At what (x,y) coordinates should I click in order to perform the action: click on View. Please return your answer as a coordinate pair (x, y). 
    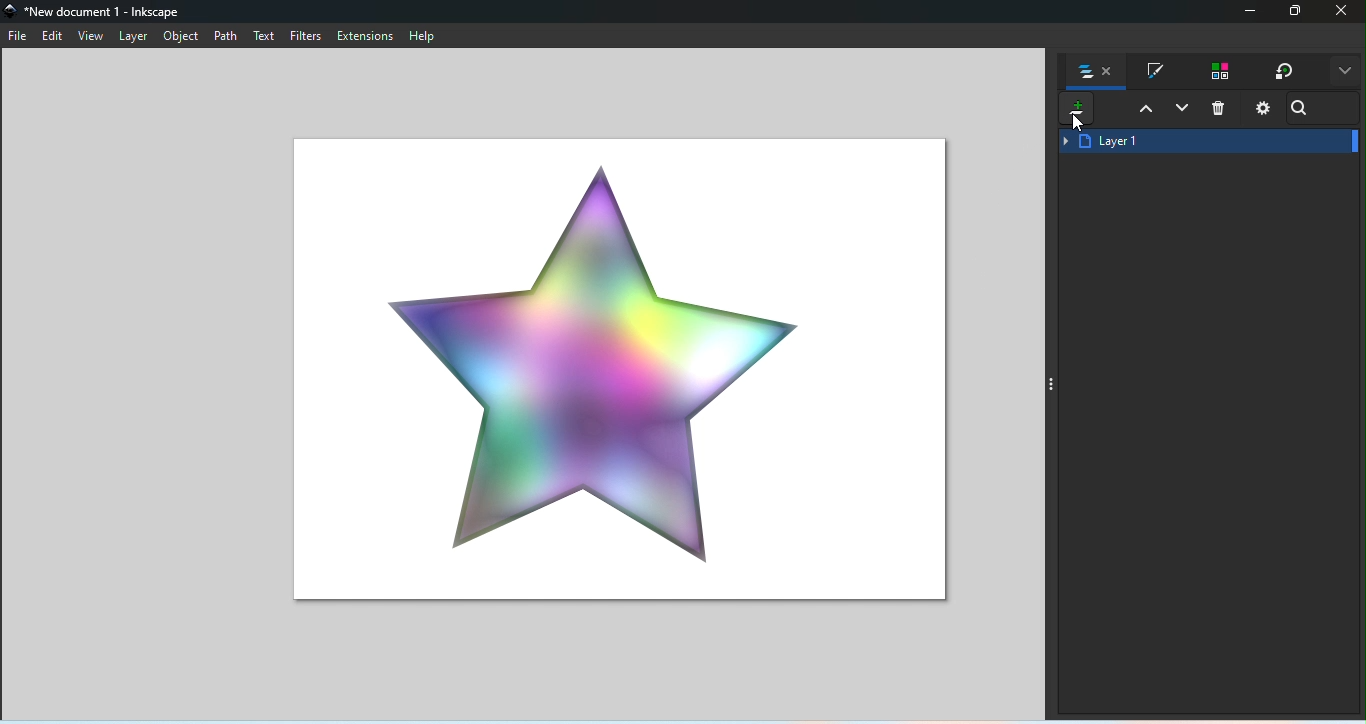
    Looking at the image, I should click on (95, 38).